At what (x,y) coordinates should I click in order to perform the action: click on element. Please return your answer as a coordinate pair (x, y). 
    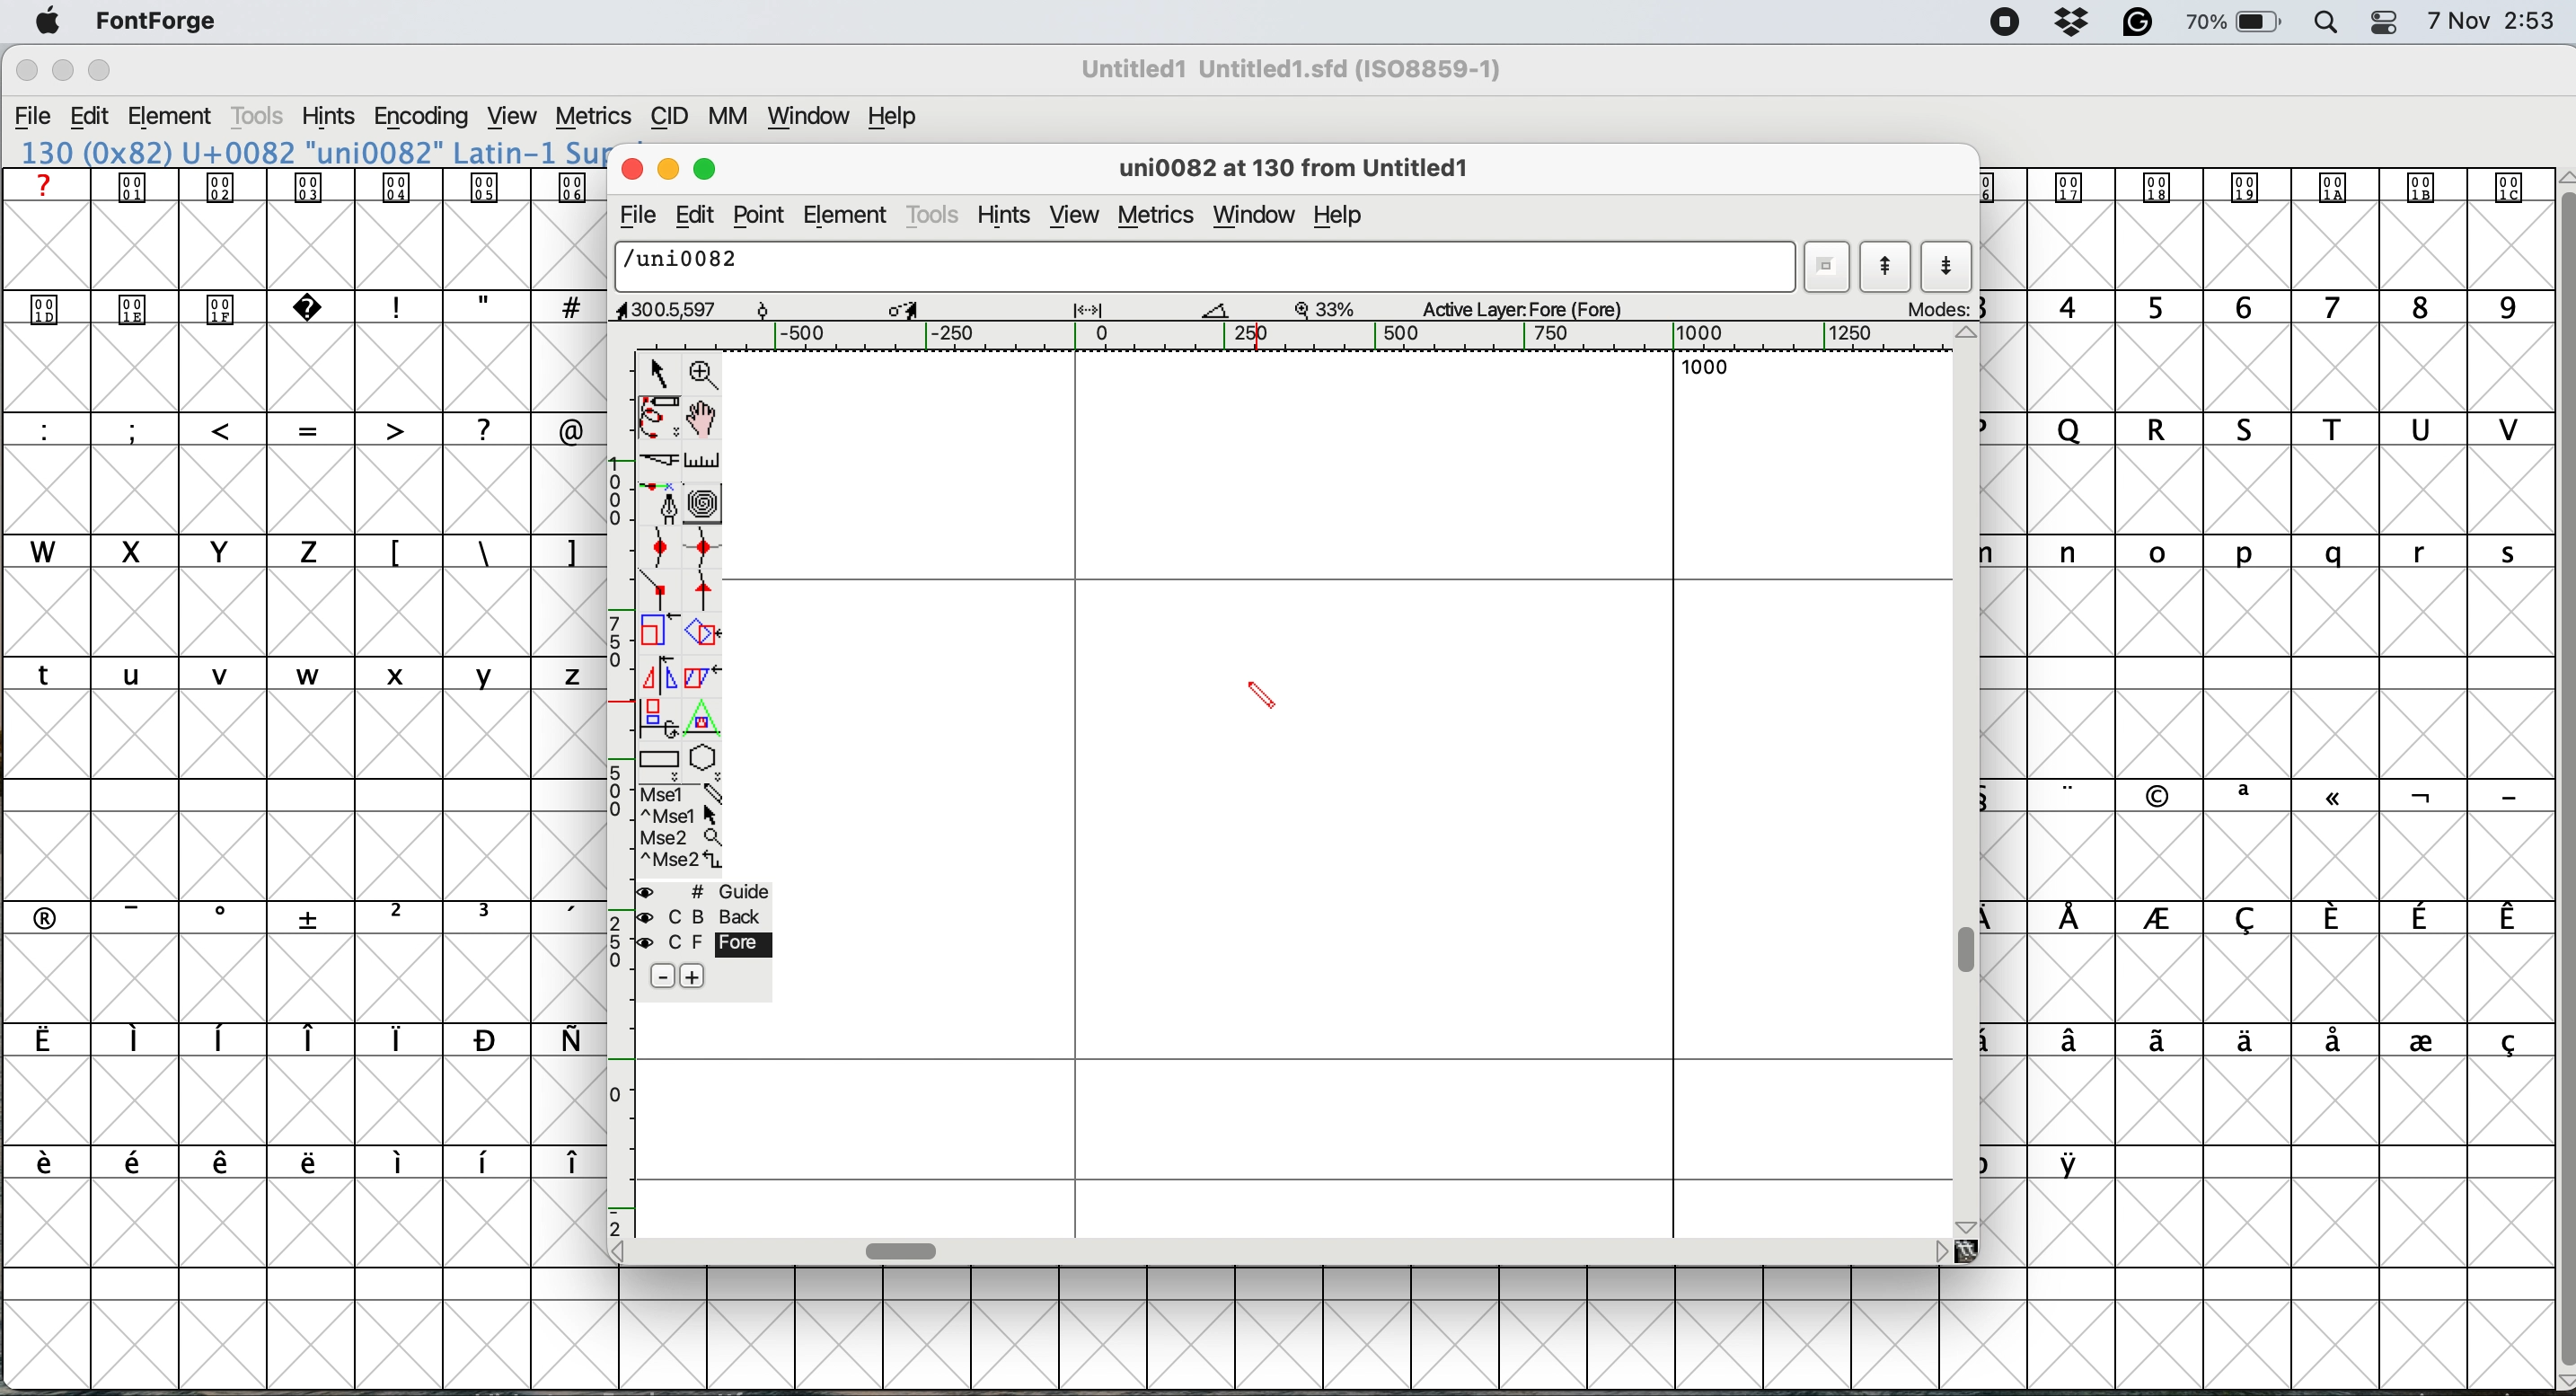
    Looking at the image, I should click on (848, 216).